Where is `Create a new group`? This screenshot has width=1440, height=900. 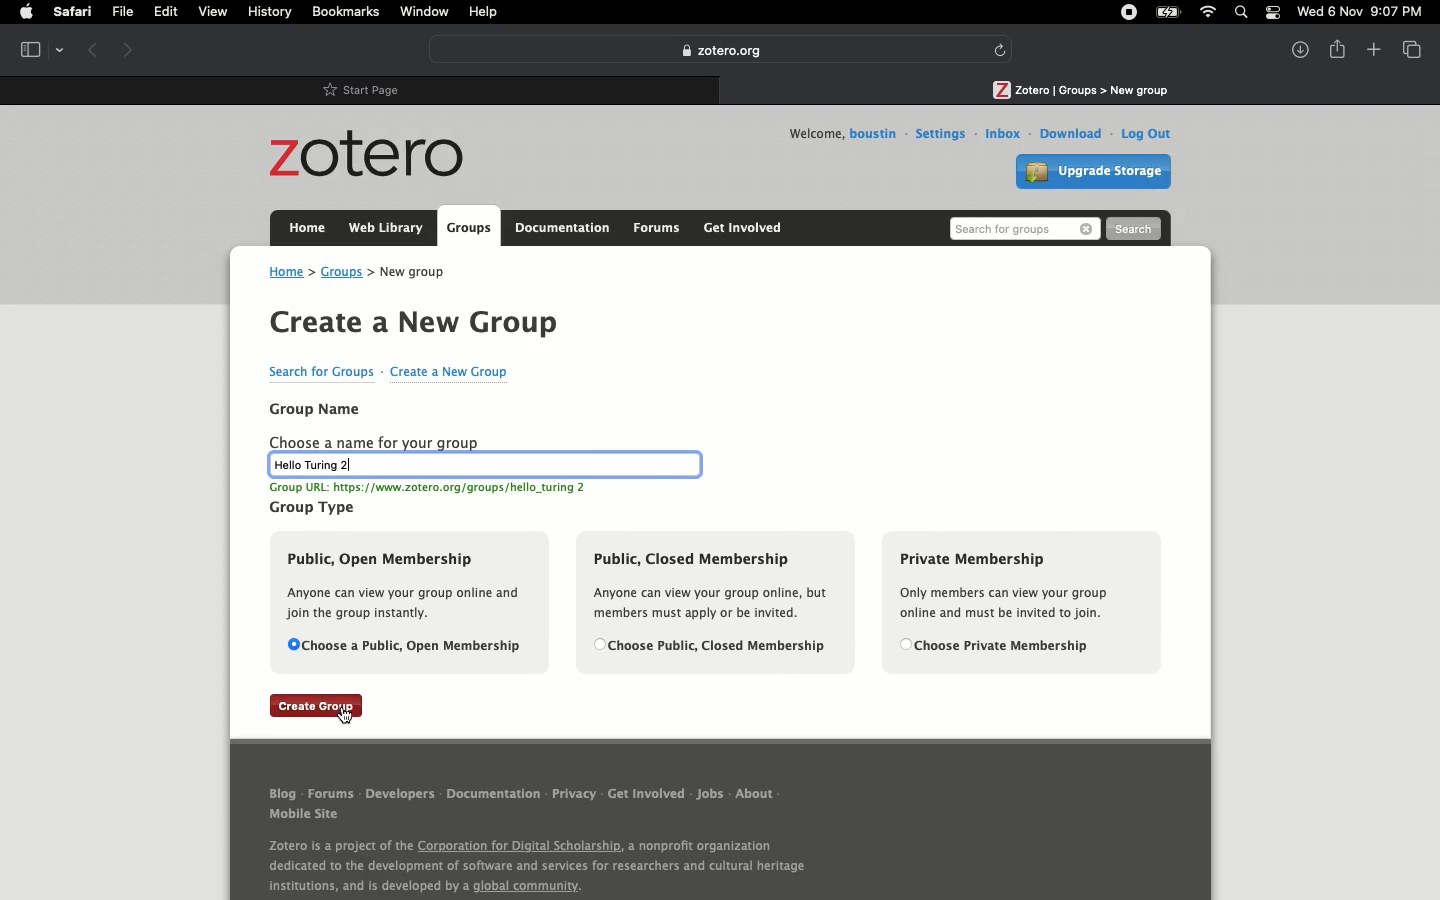
Create a new group is located at coordinates (414, 325).